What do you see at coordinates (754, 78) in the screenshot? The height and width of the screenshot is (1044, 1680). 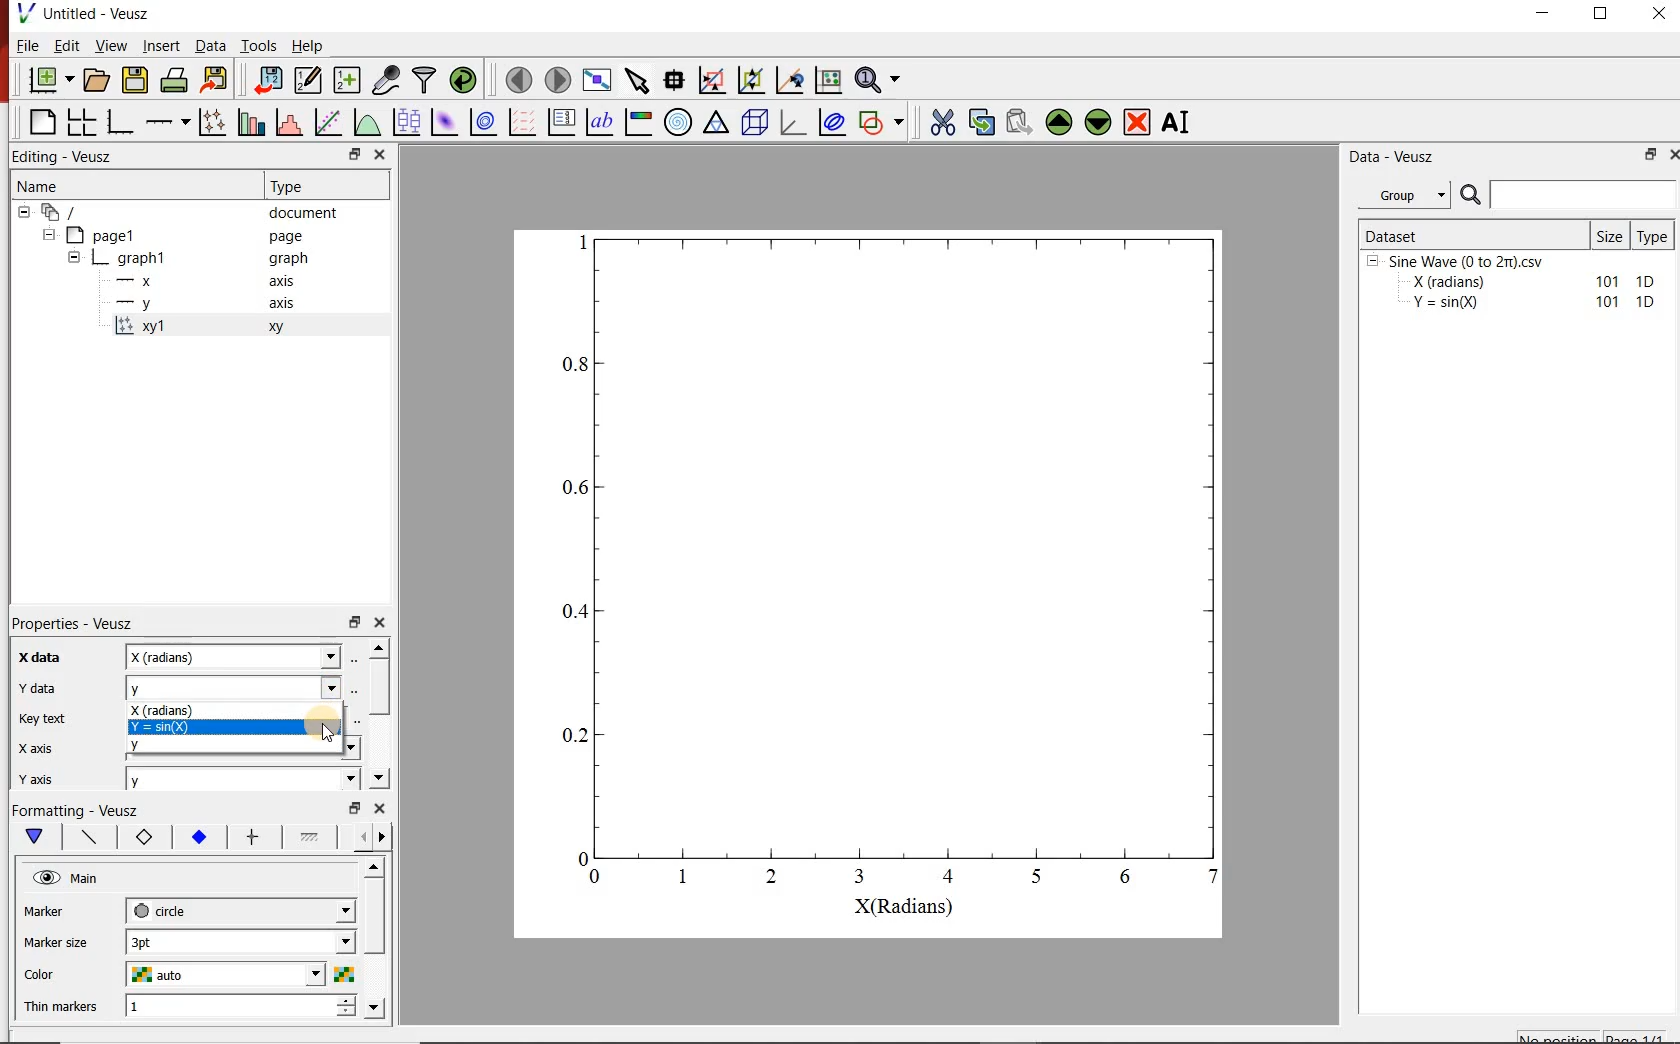 I see `click to zoom out` at bounding box center [754, 78].